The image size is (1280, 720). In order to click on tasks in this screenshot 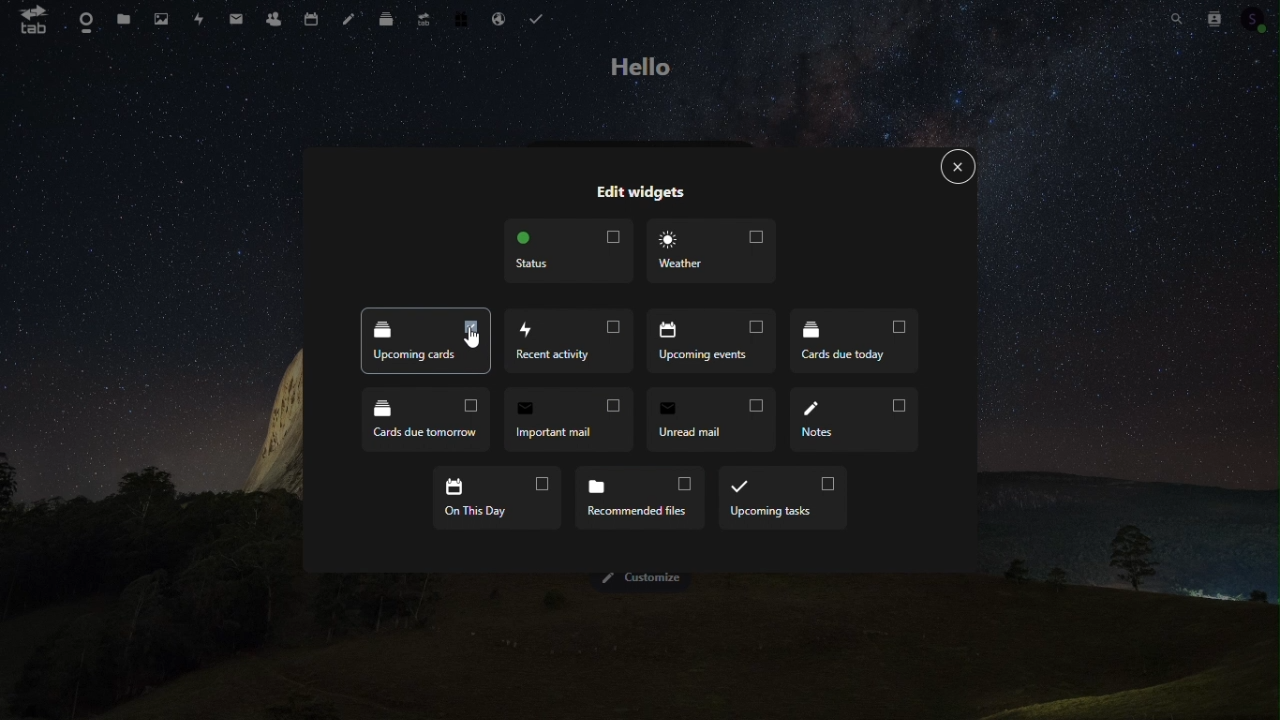, I will do `click(541, 18)`.